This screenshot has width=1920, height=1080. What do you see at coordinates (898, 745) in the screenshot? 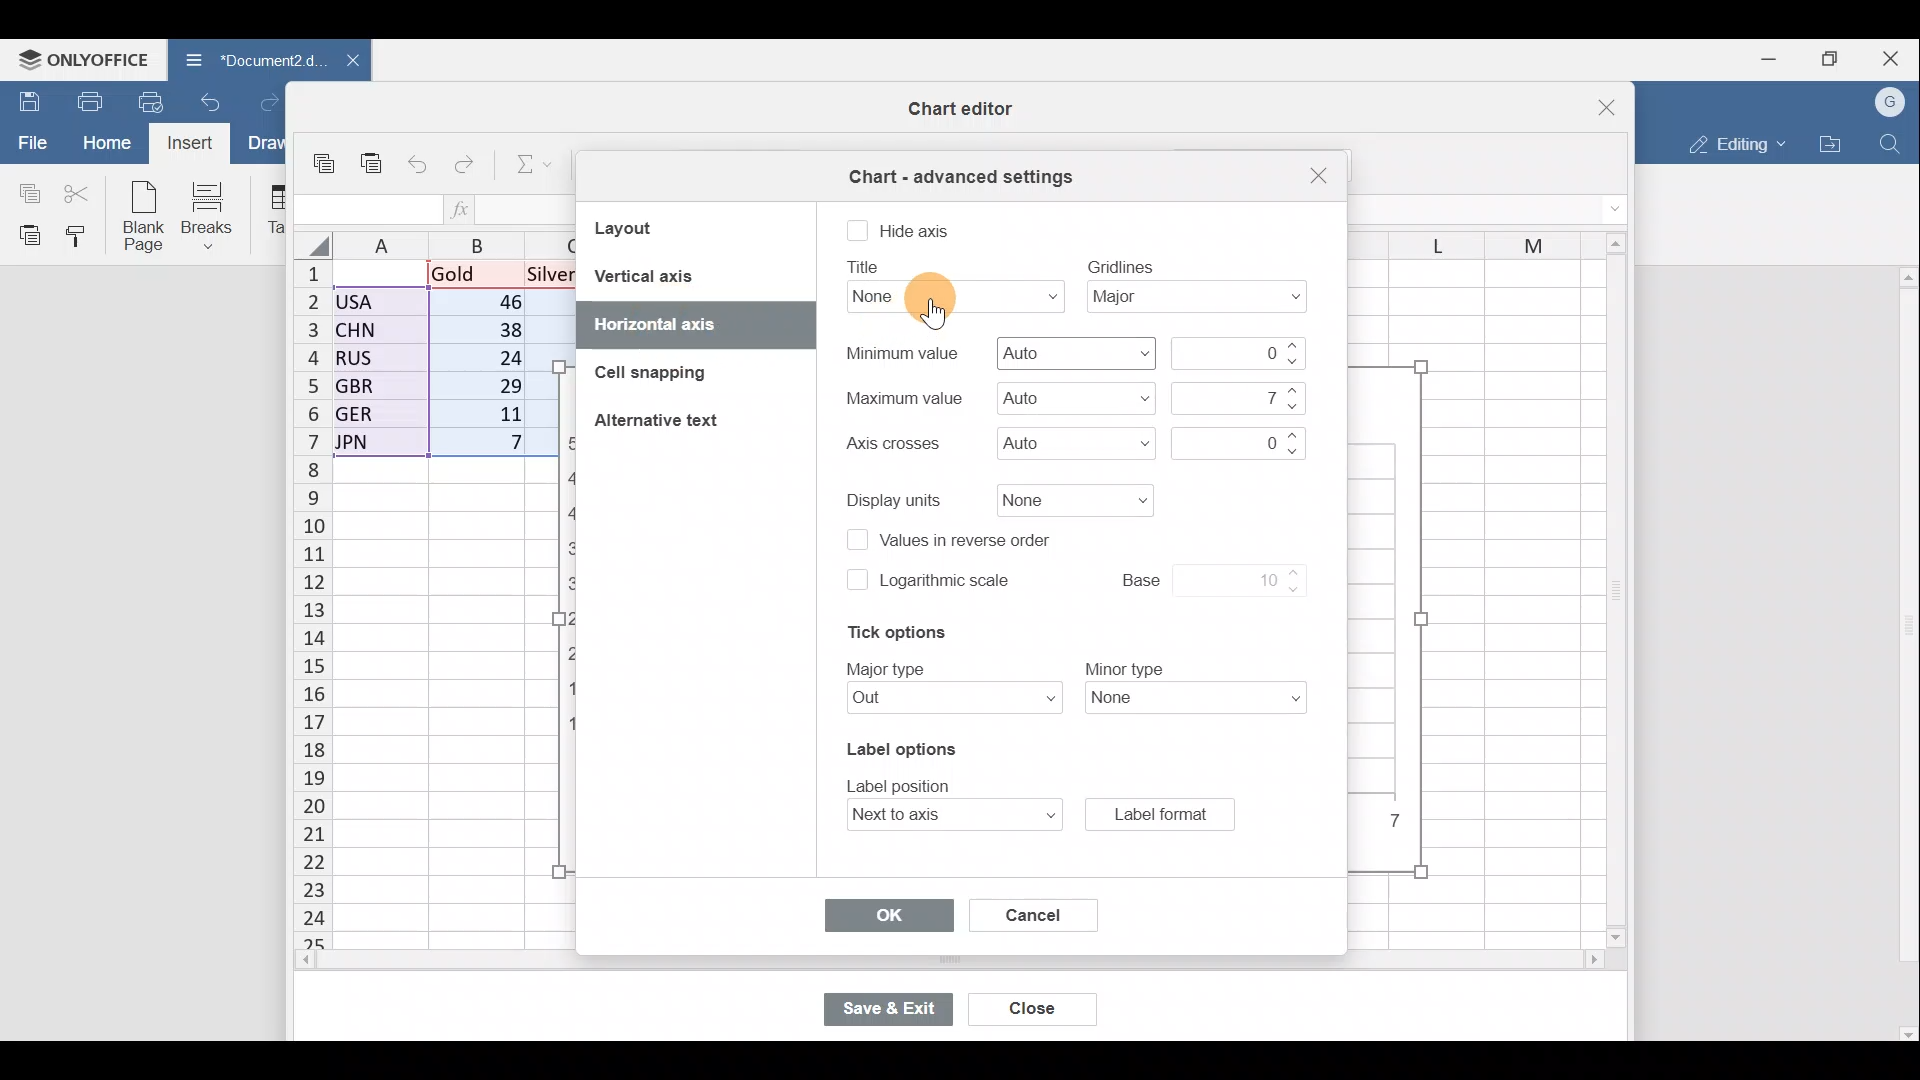
I see `Label options` at bounding box center [898, 745].